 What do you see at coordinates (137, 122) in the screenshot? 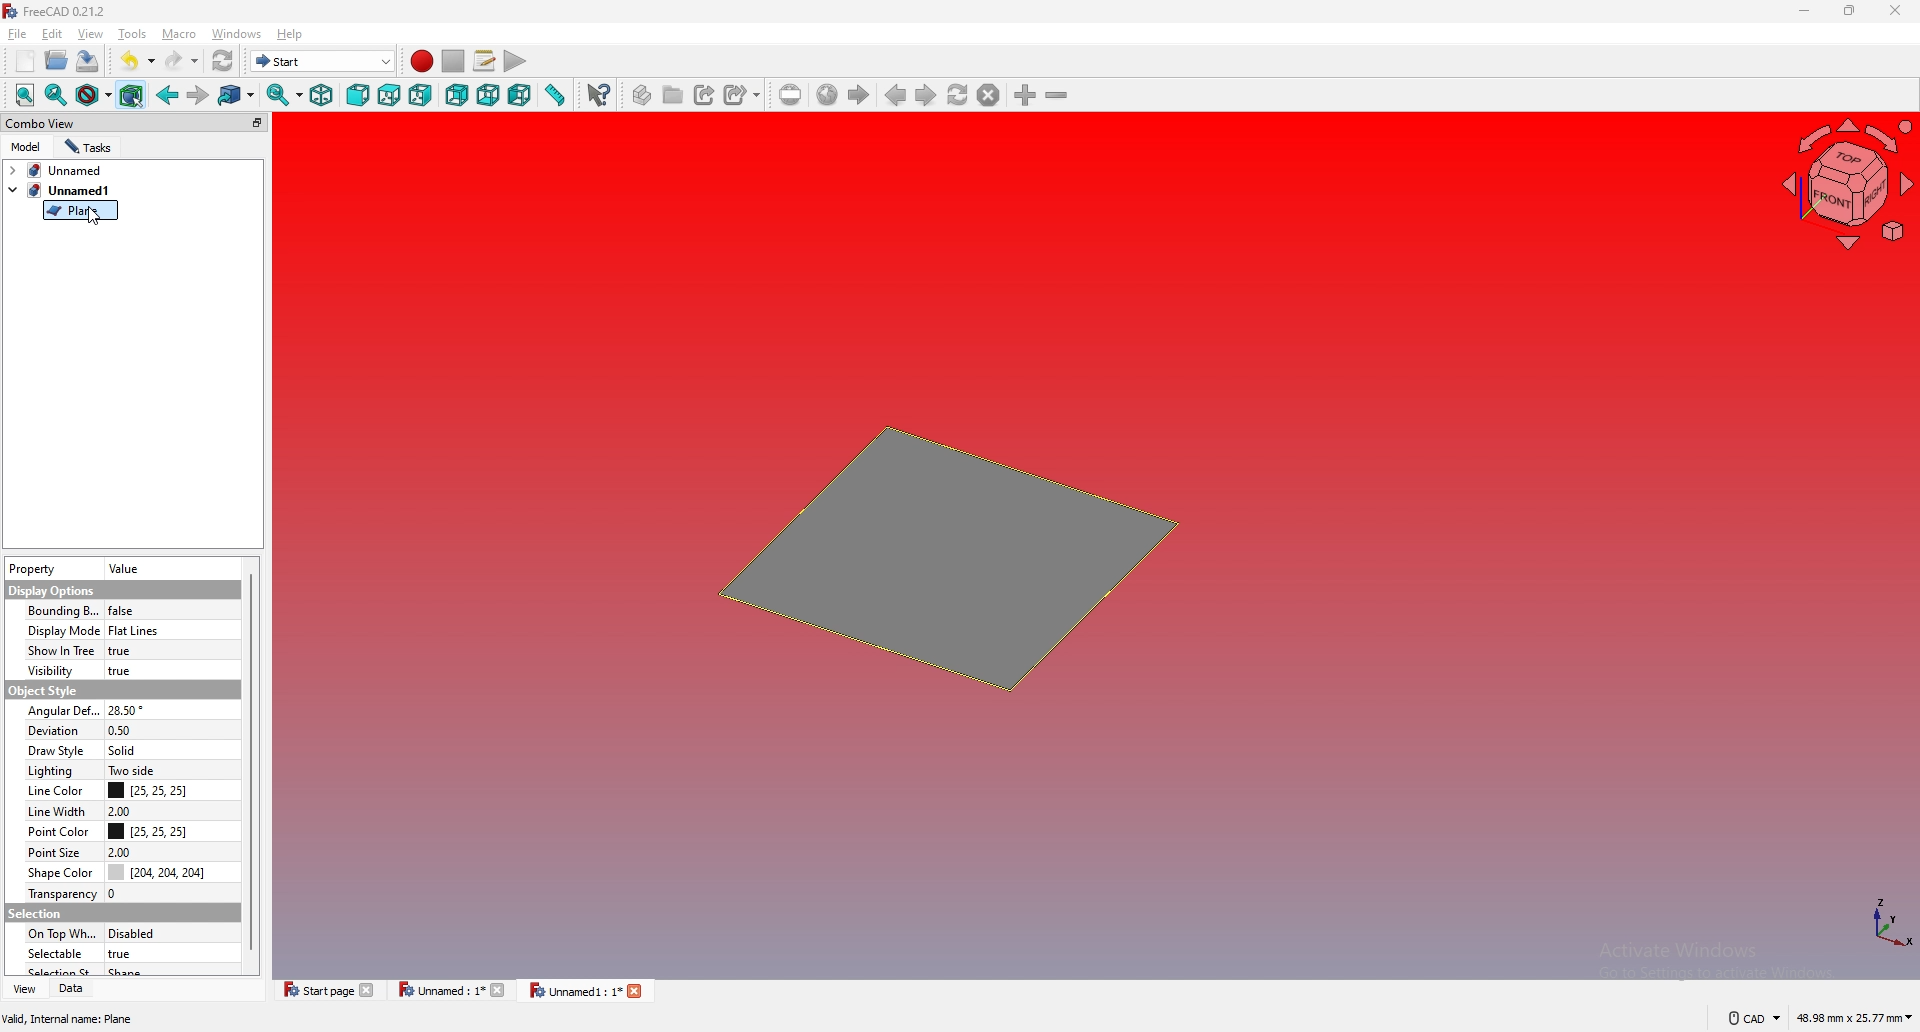
I see `combo view` at bounding box center [137, 122].